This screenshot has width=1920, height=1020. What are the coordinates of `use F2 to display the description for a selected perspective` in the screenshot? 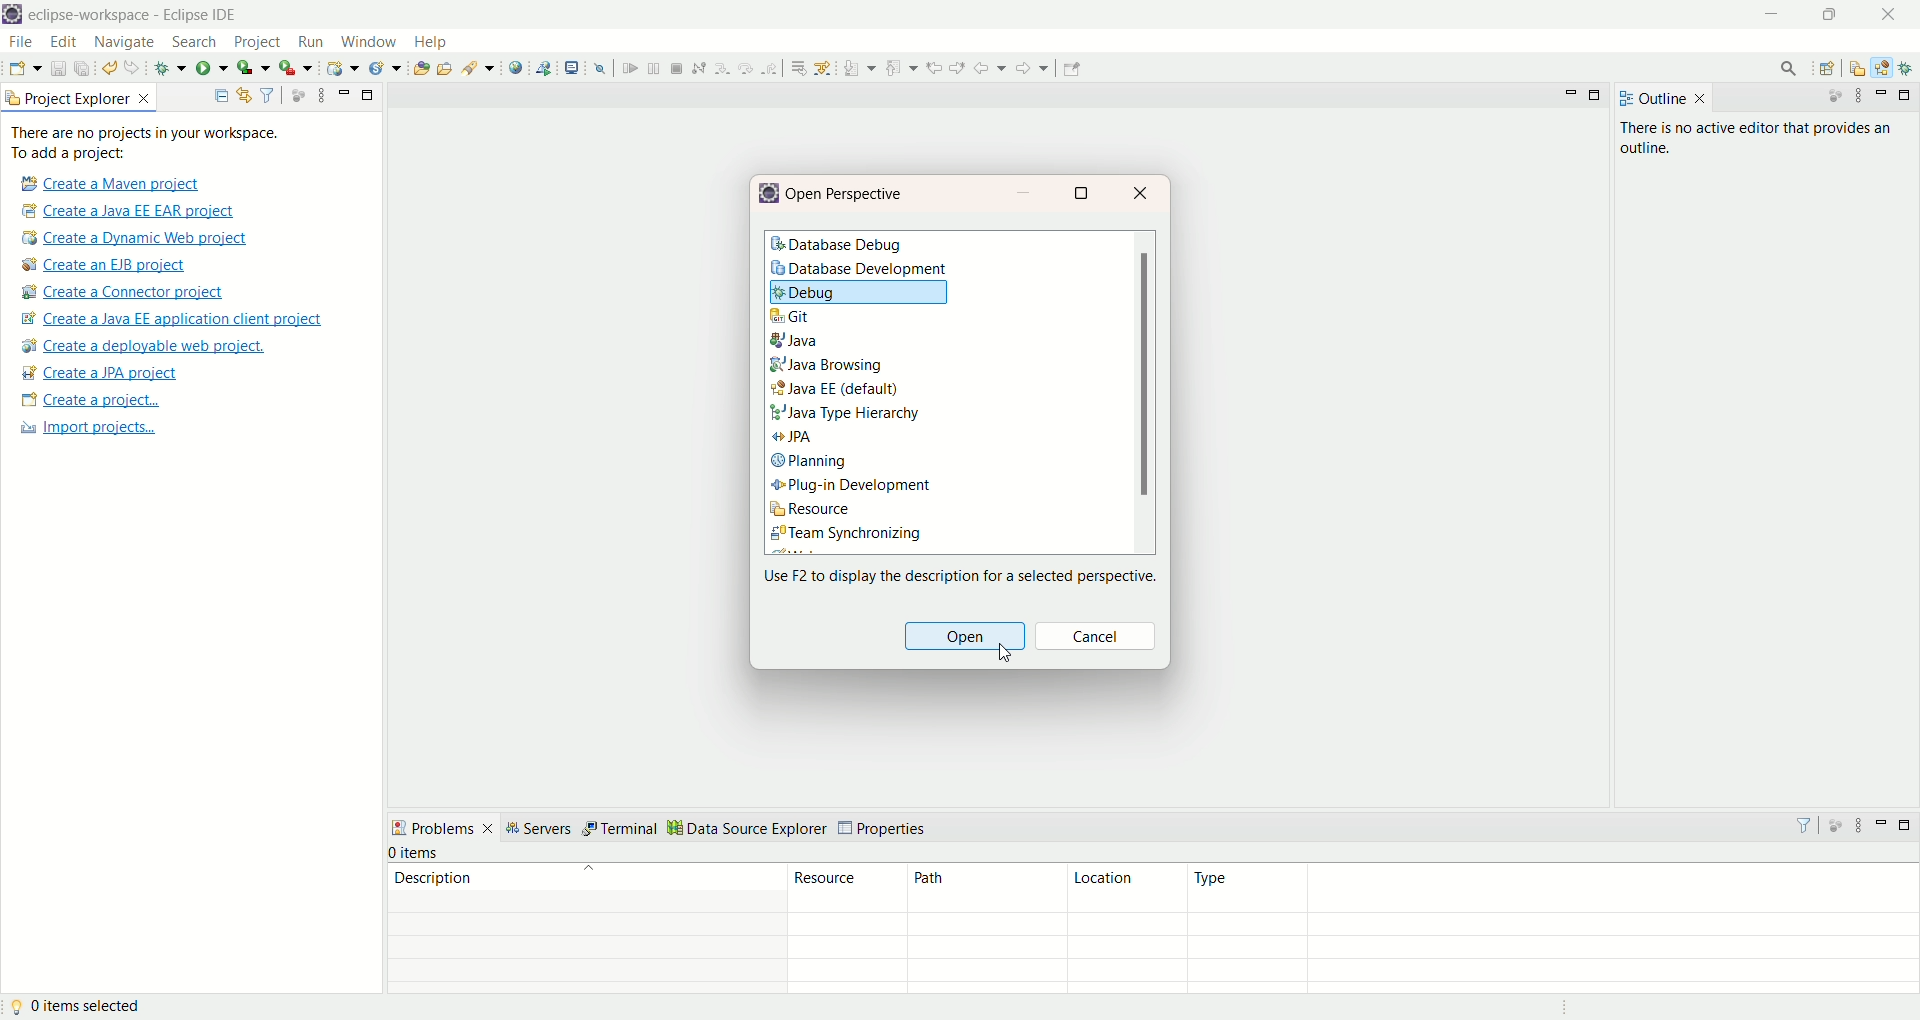 It's located at (957, 573).